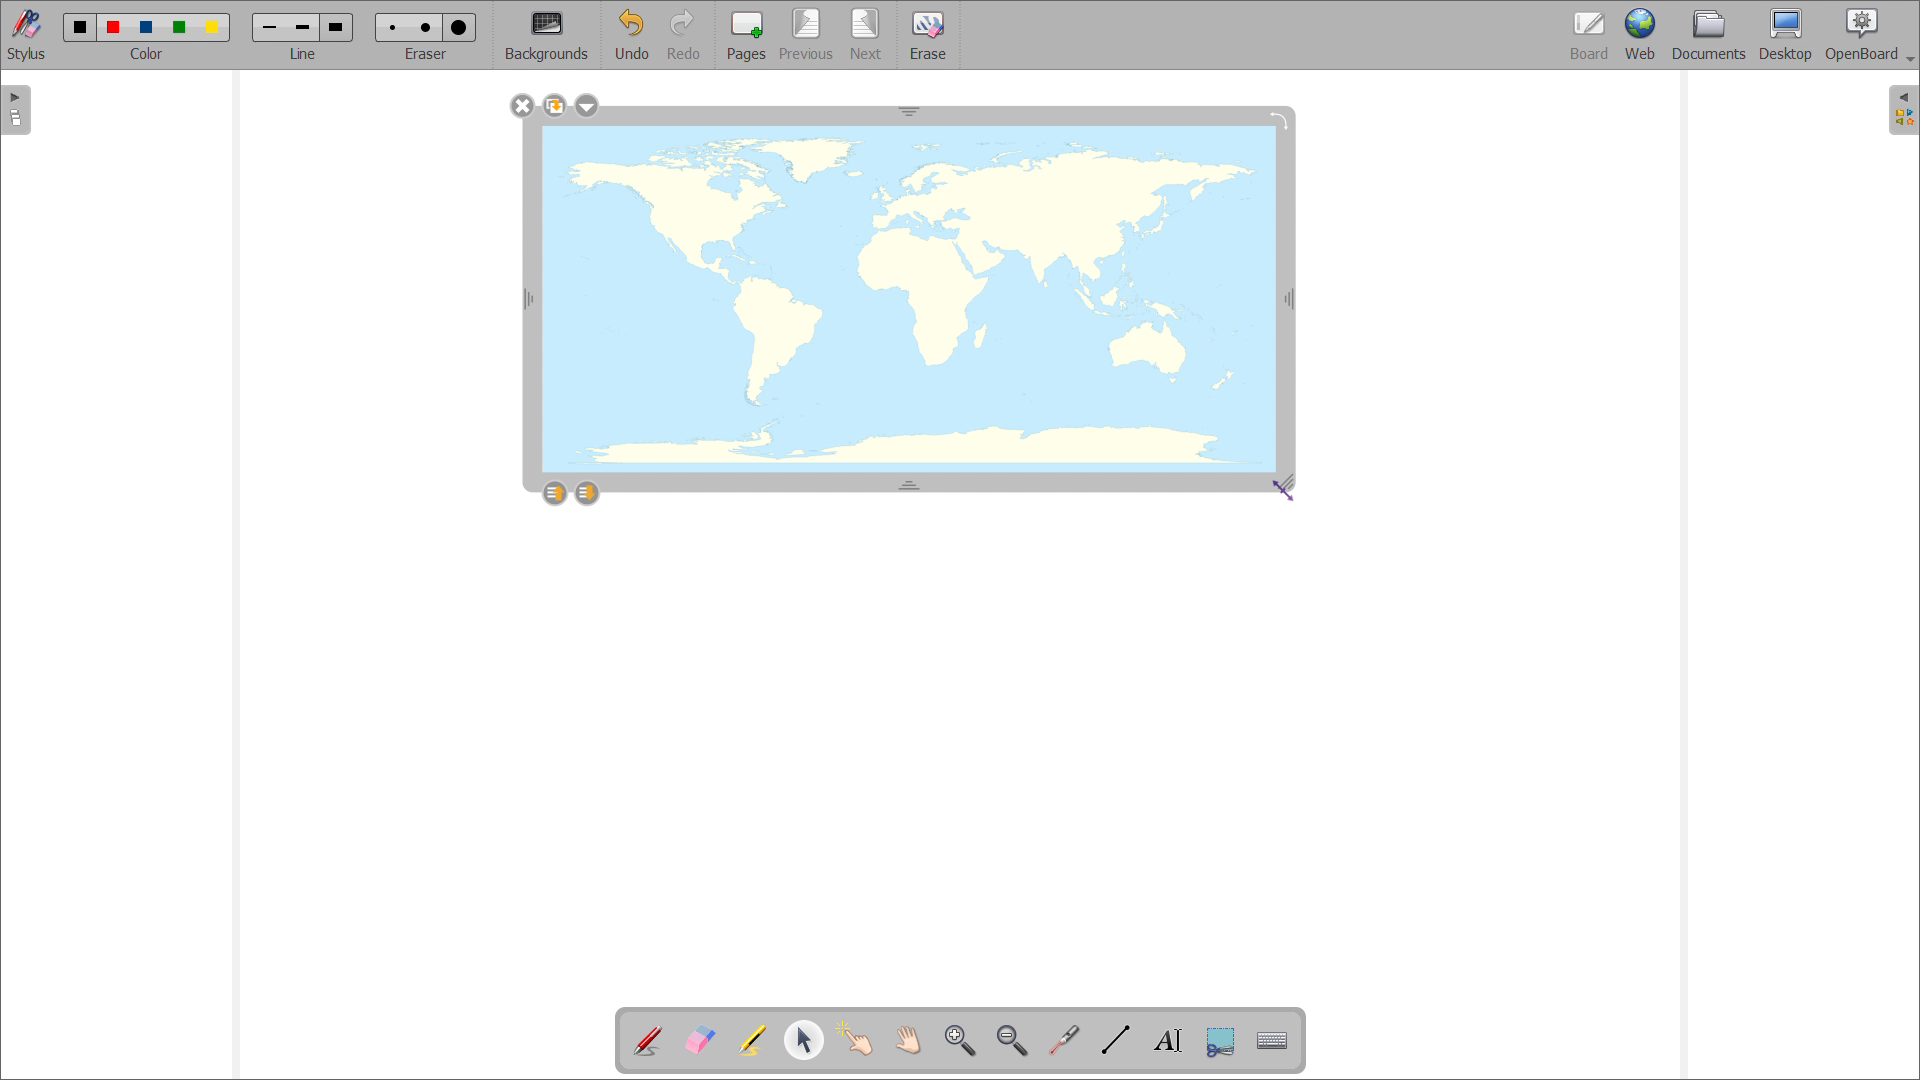 The width and height of the screenshot is (1920, 1080). Describe the element at coordinates (393, 28) in the screenshot. I see `small` at that location.